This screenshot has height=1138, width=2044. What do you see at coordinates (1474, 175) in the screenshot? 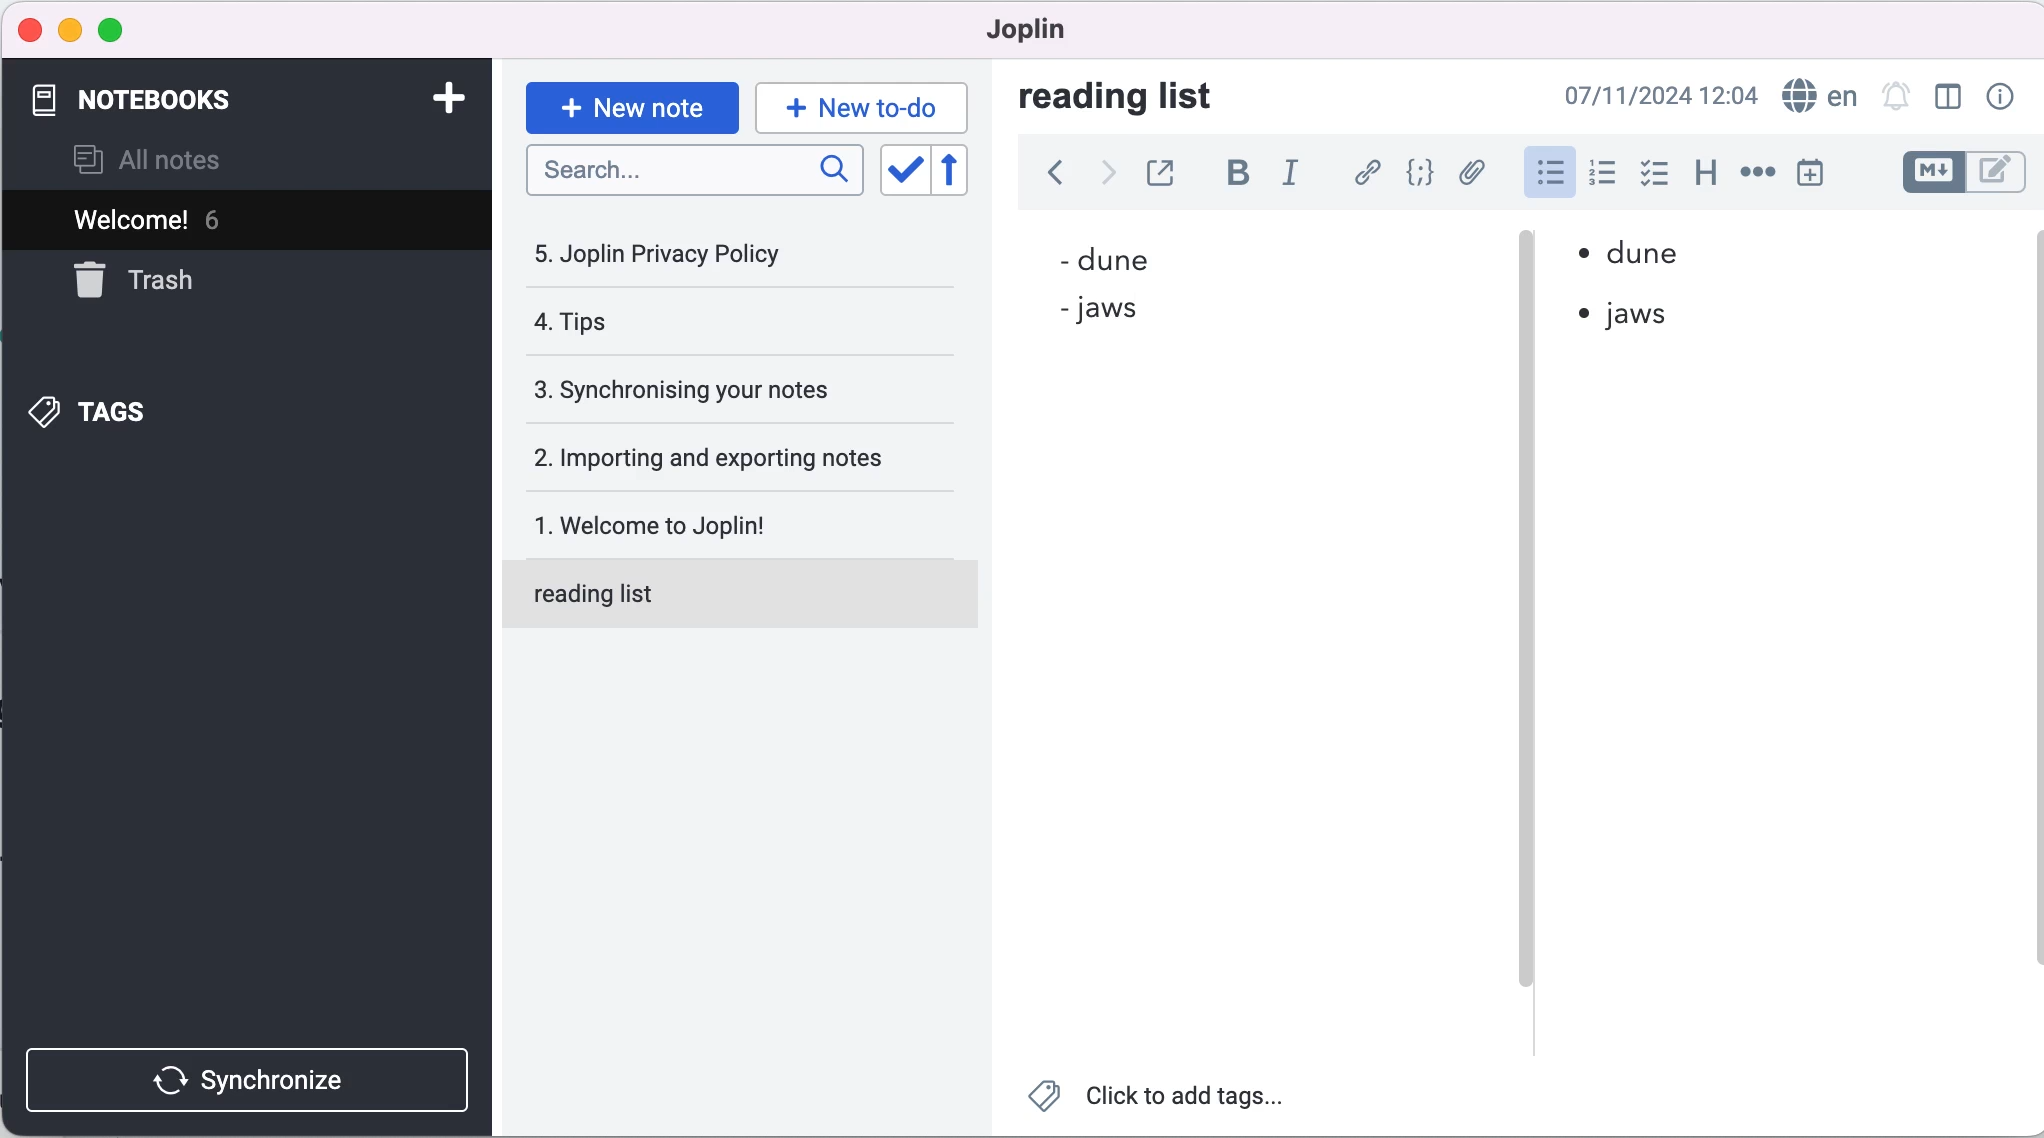
I see `attach file` at bounding box center [1474, 175].